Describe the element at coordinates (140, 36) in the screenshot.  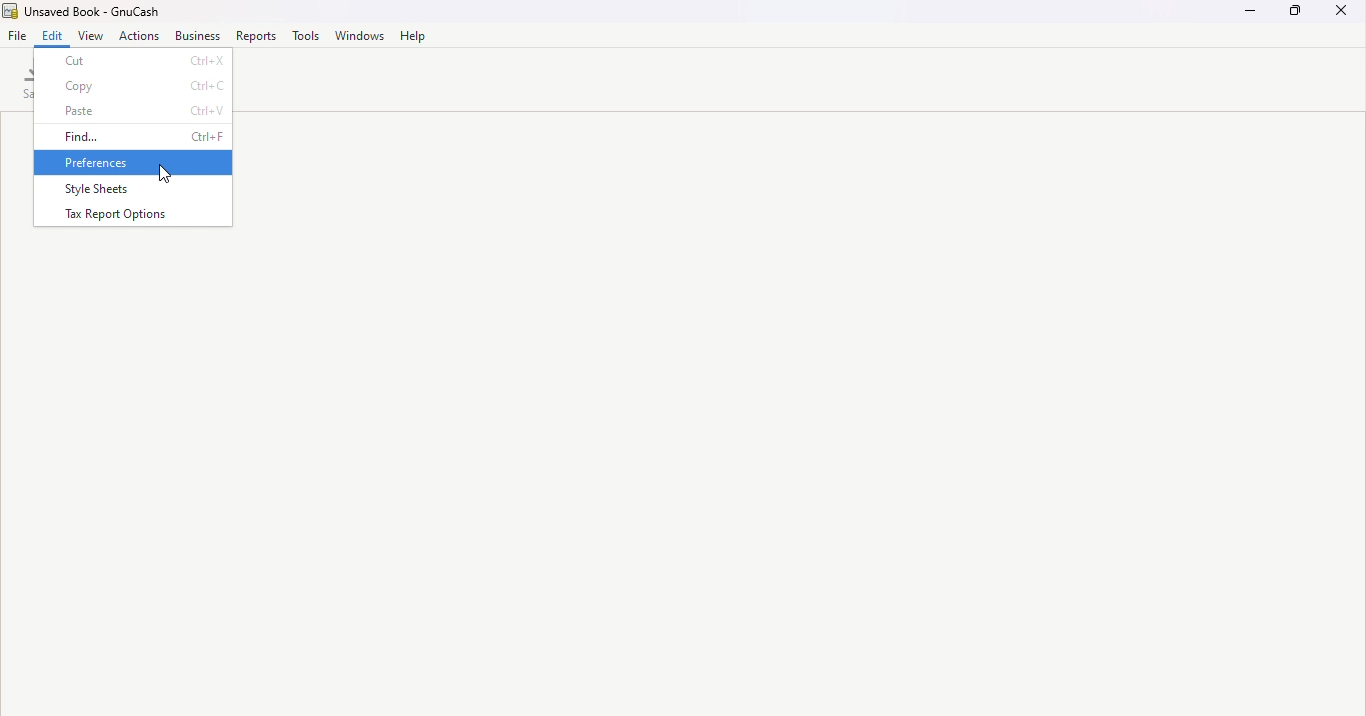
I see `Actions` at that location.